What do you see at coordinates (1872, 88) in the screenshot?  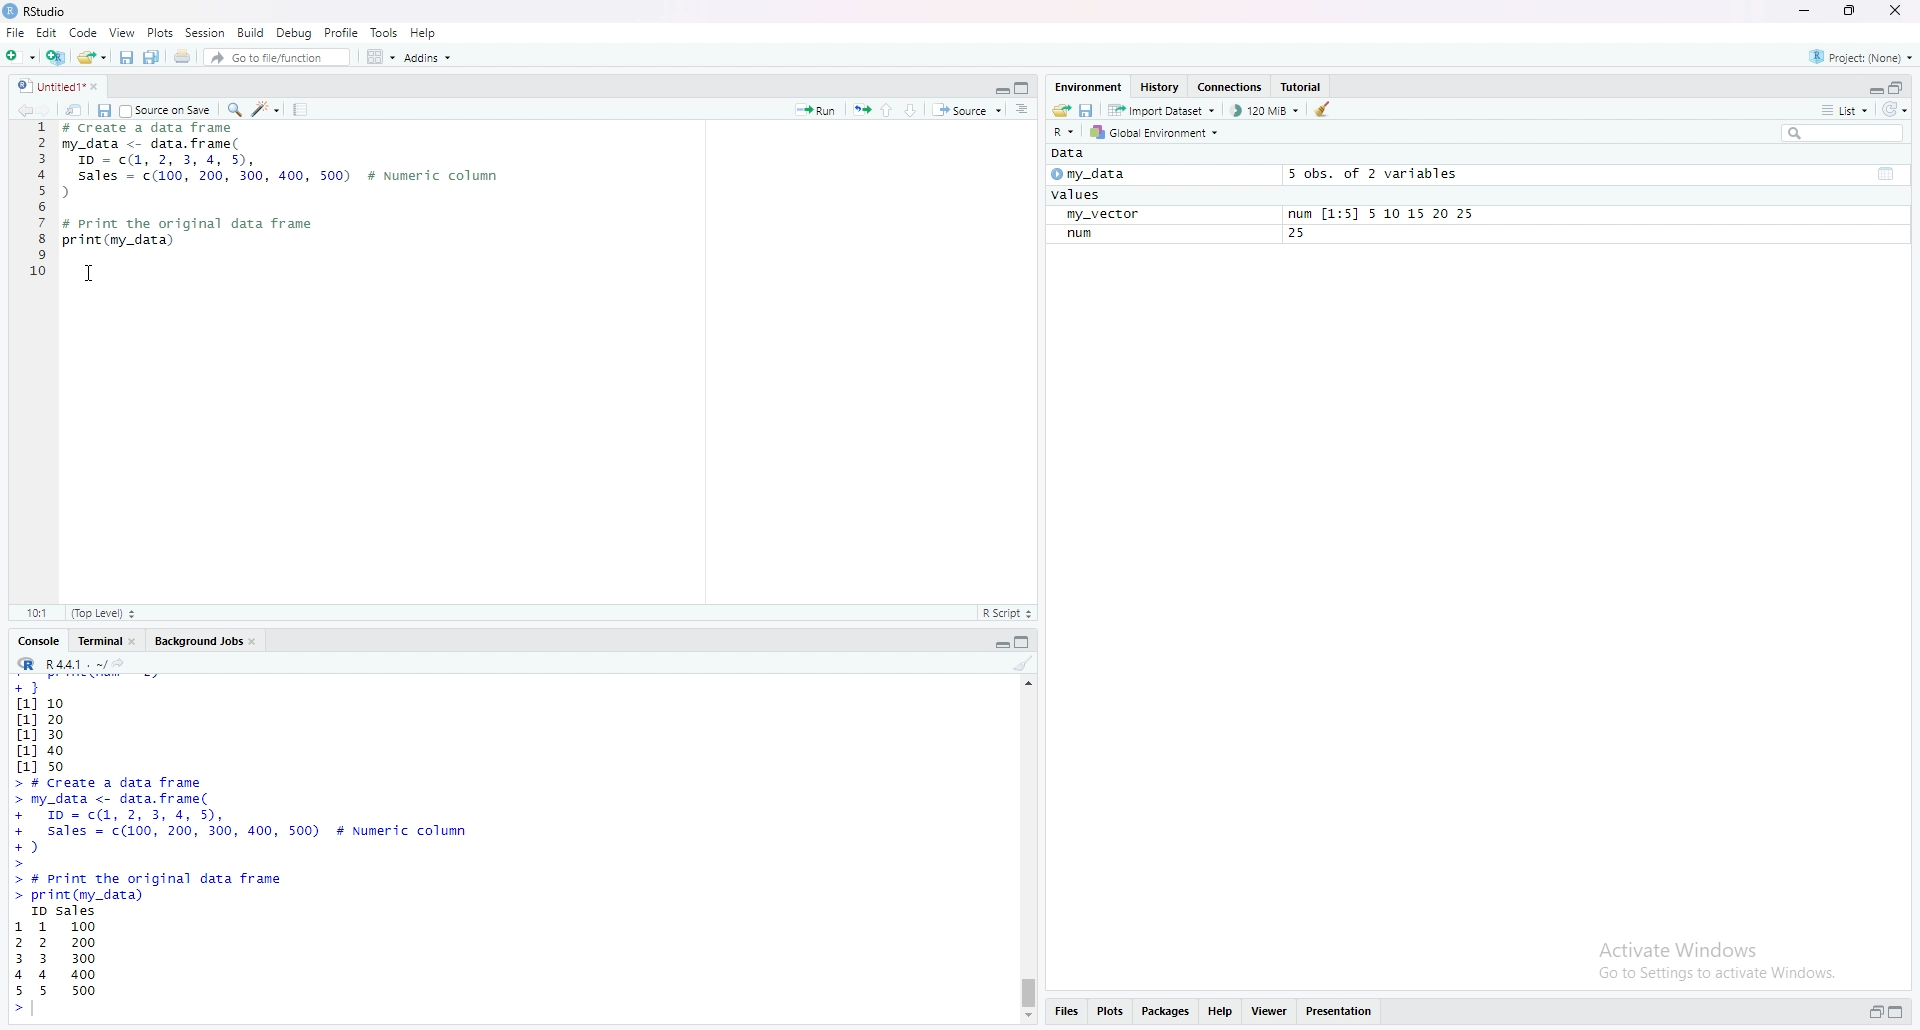 I see `minimize` at bounding box center [1872, 88].